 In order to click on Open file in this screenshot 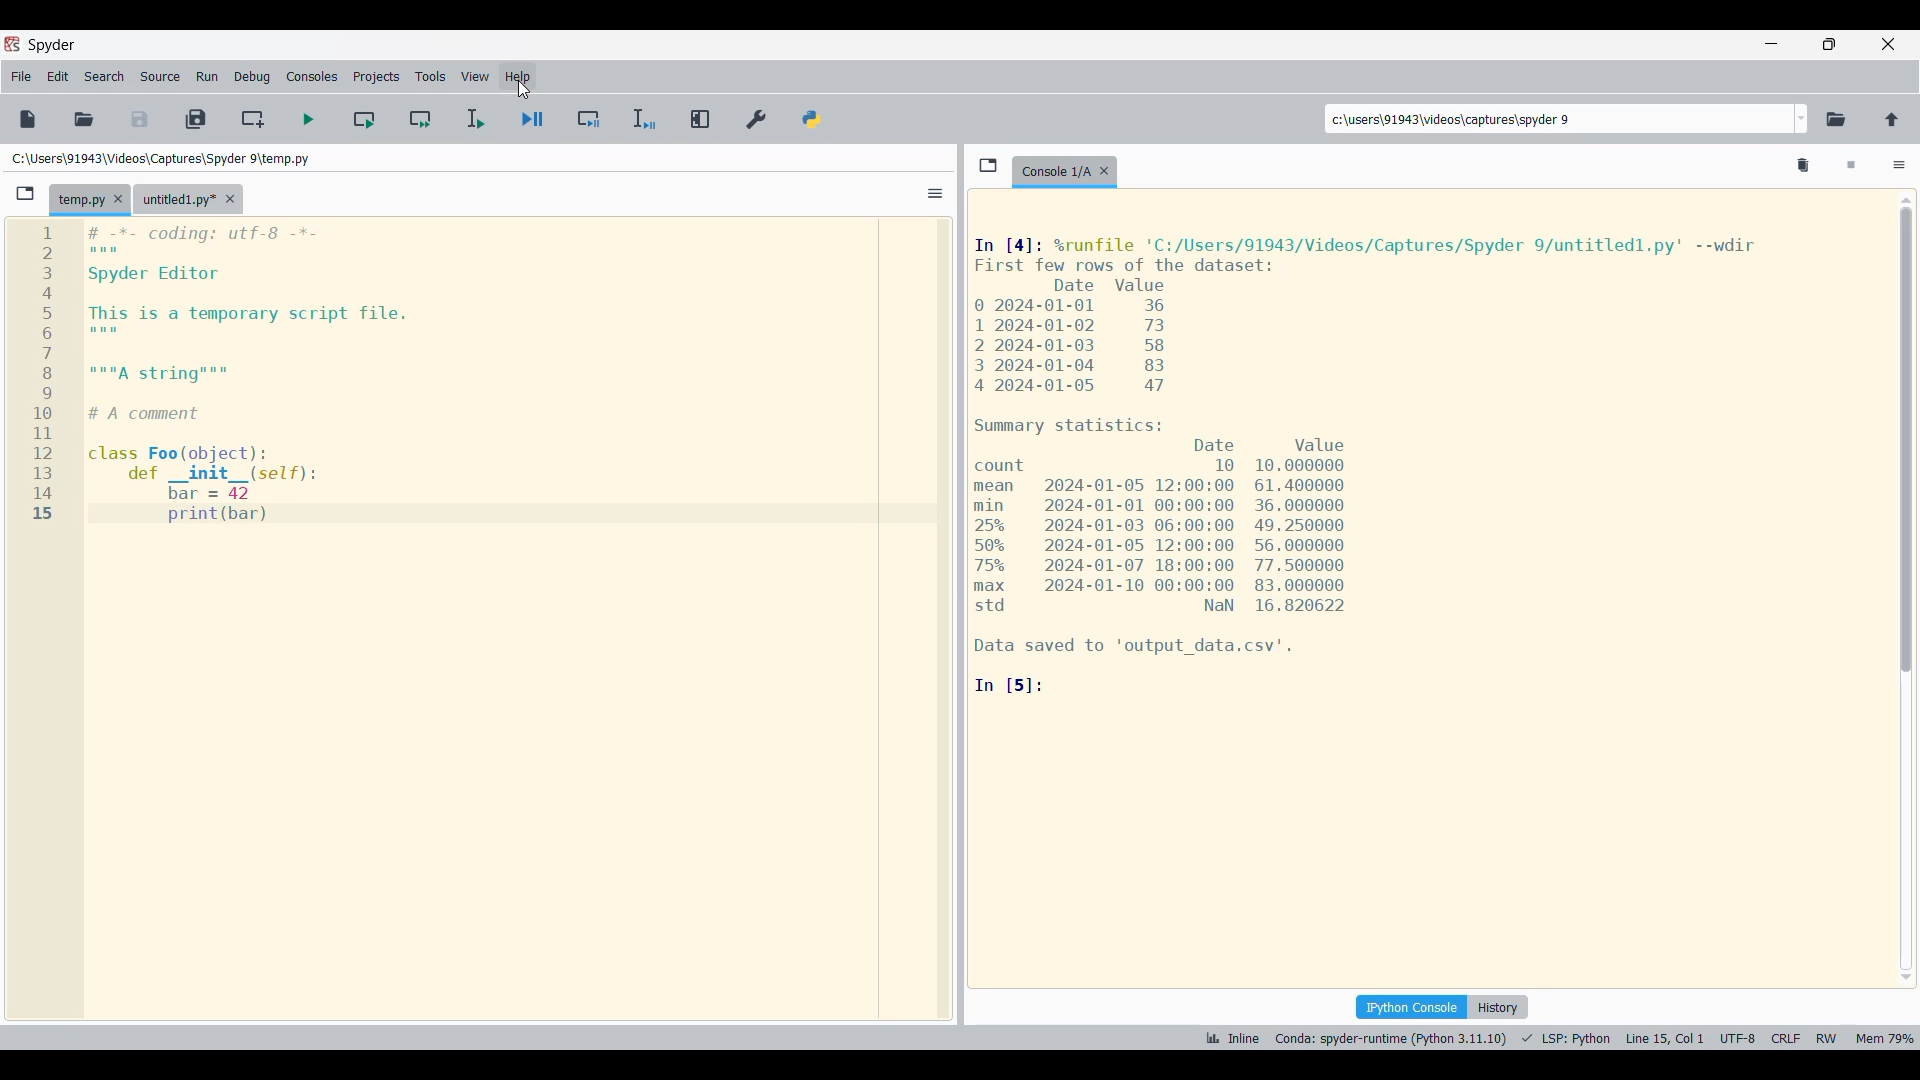, I will do `click(85, 119)`.